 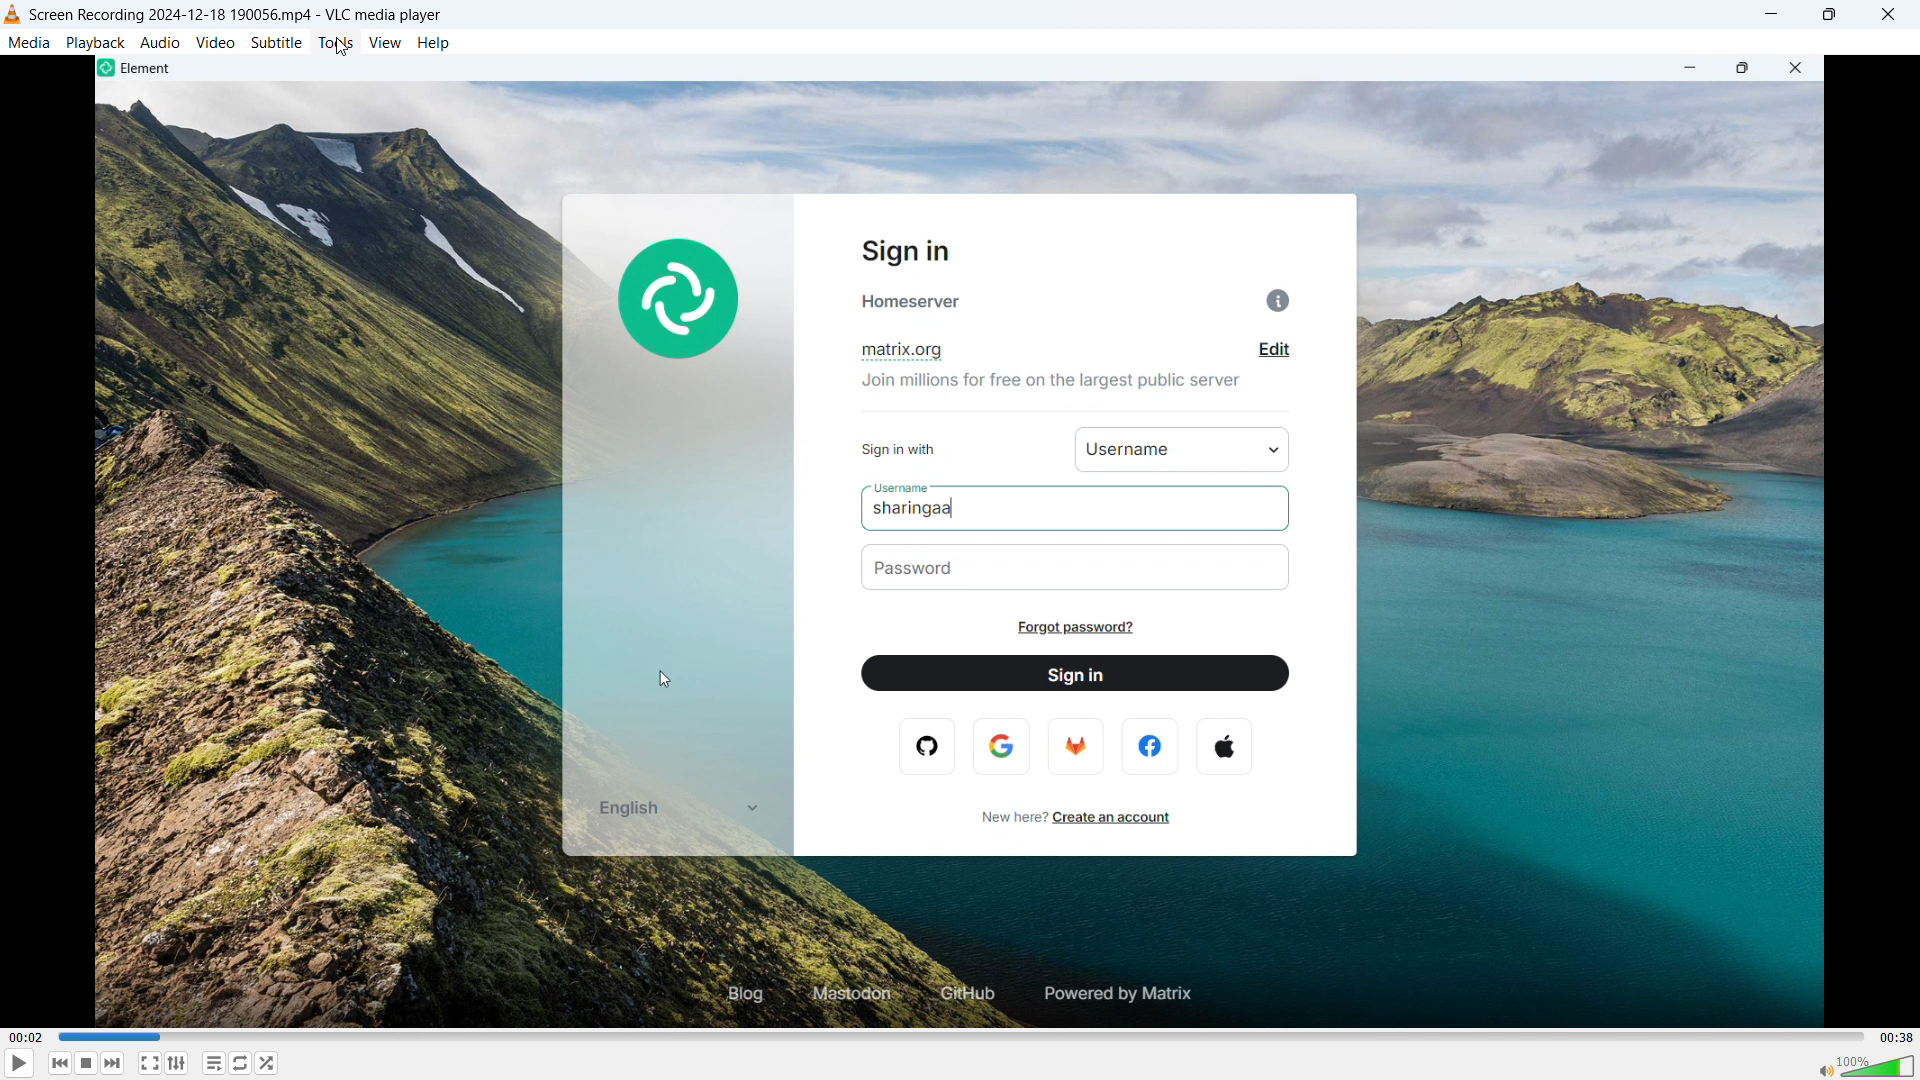 What do you see at coordinates (386, 43) in the screenshot?
I see `view` at bounding box center [386, 43].